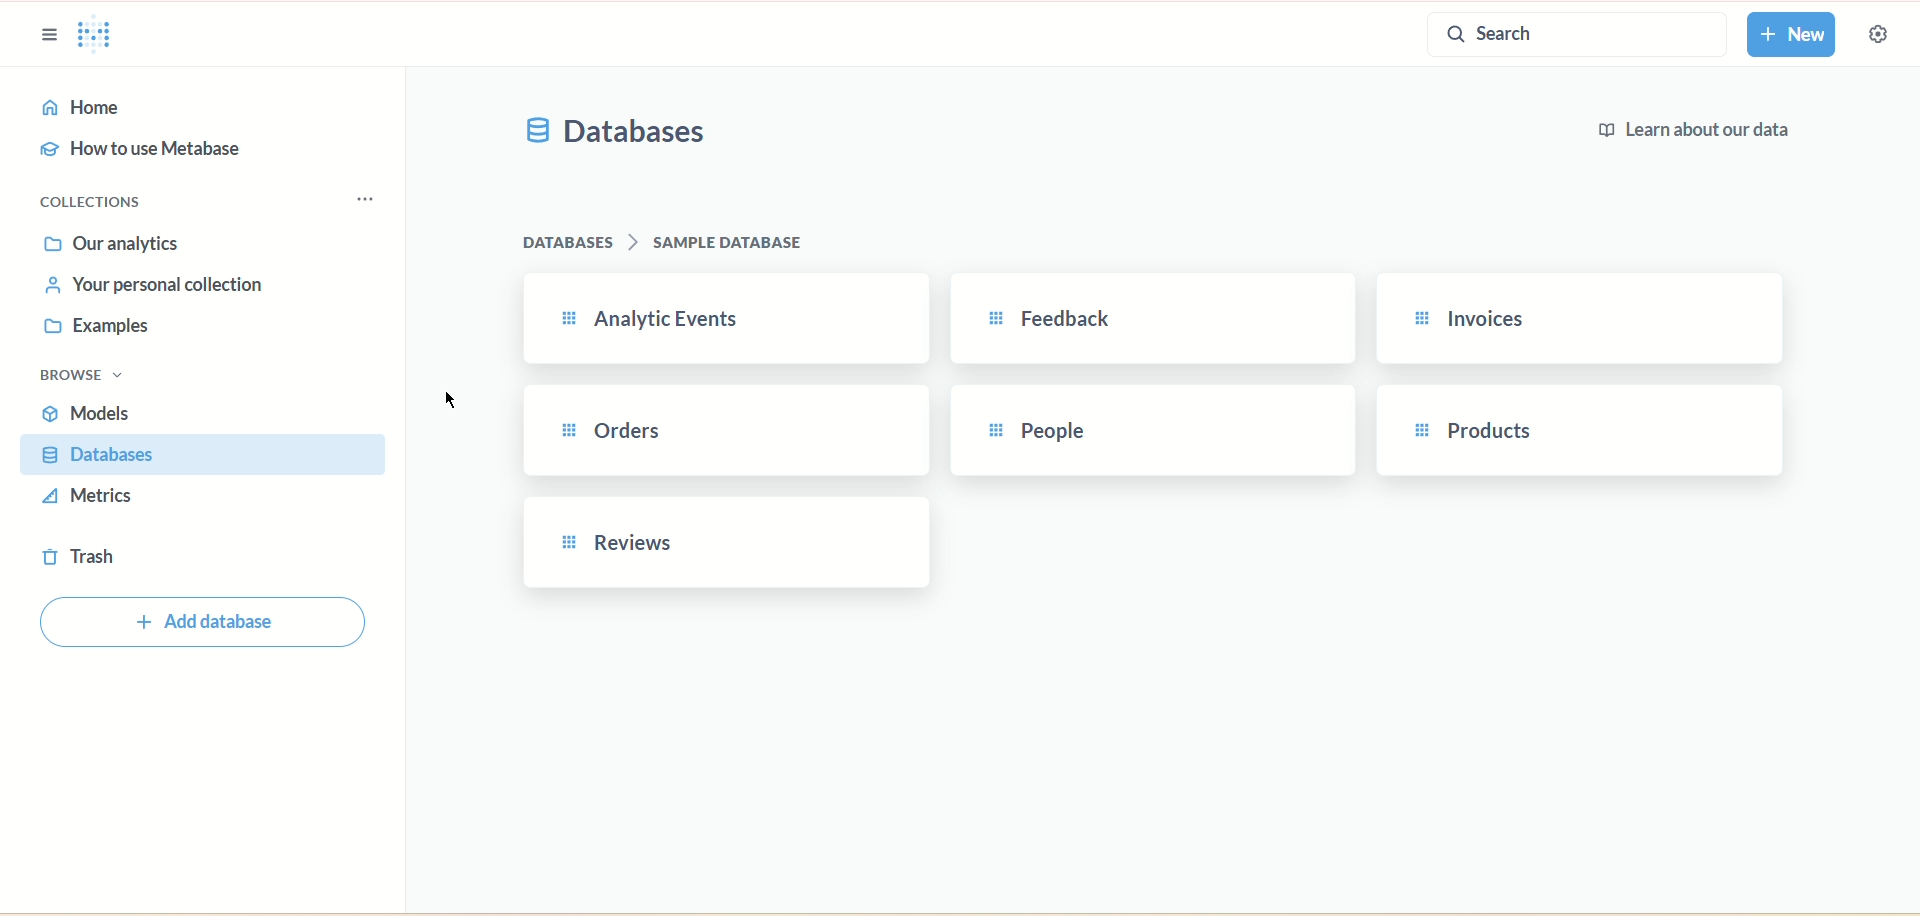 Image resolution: width=1920 pixels, height=916 pixels. Describe the element at coordinates (207, 624) in the screenshot. I see `add database` at that location.